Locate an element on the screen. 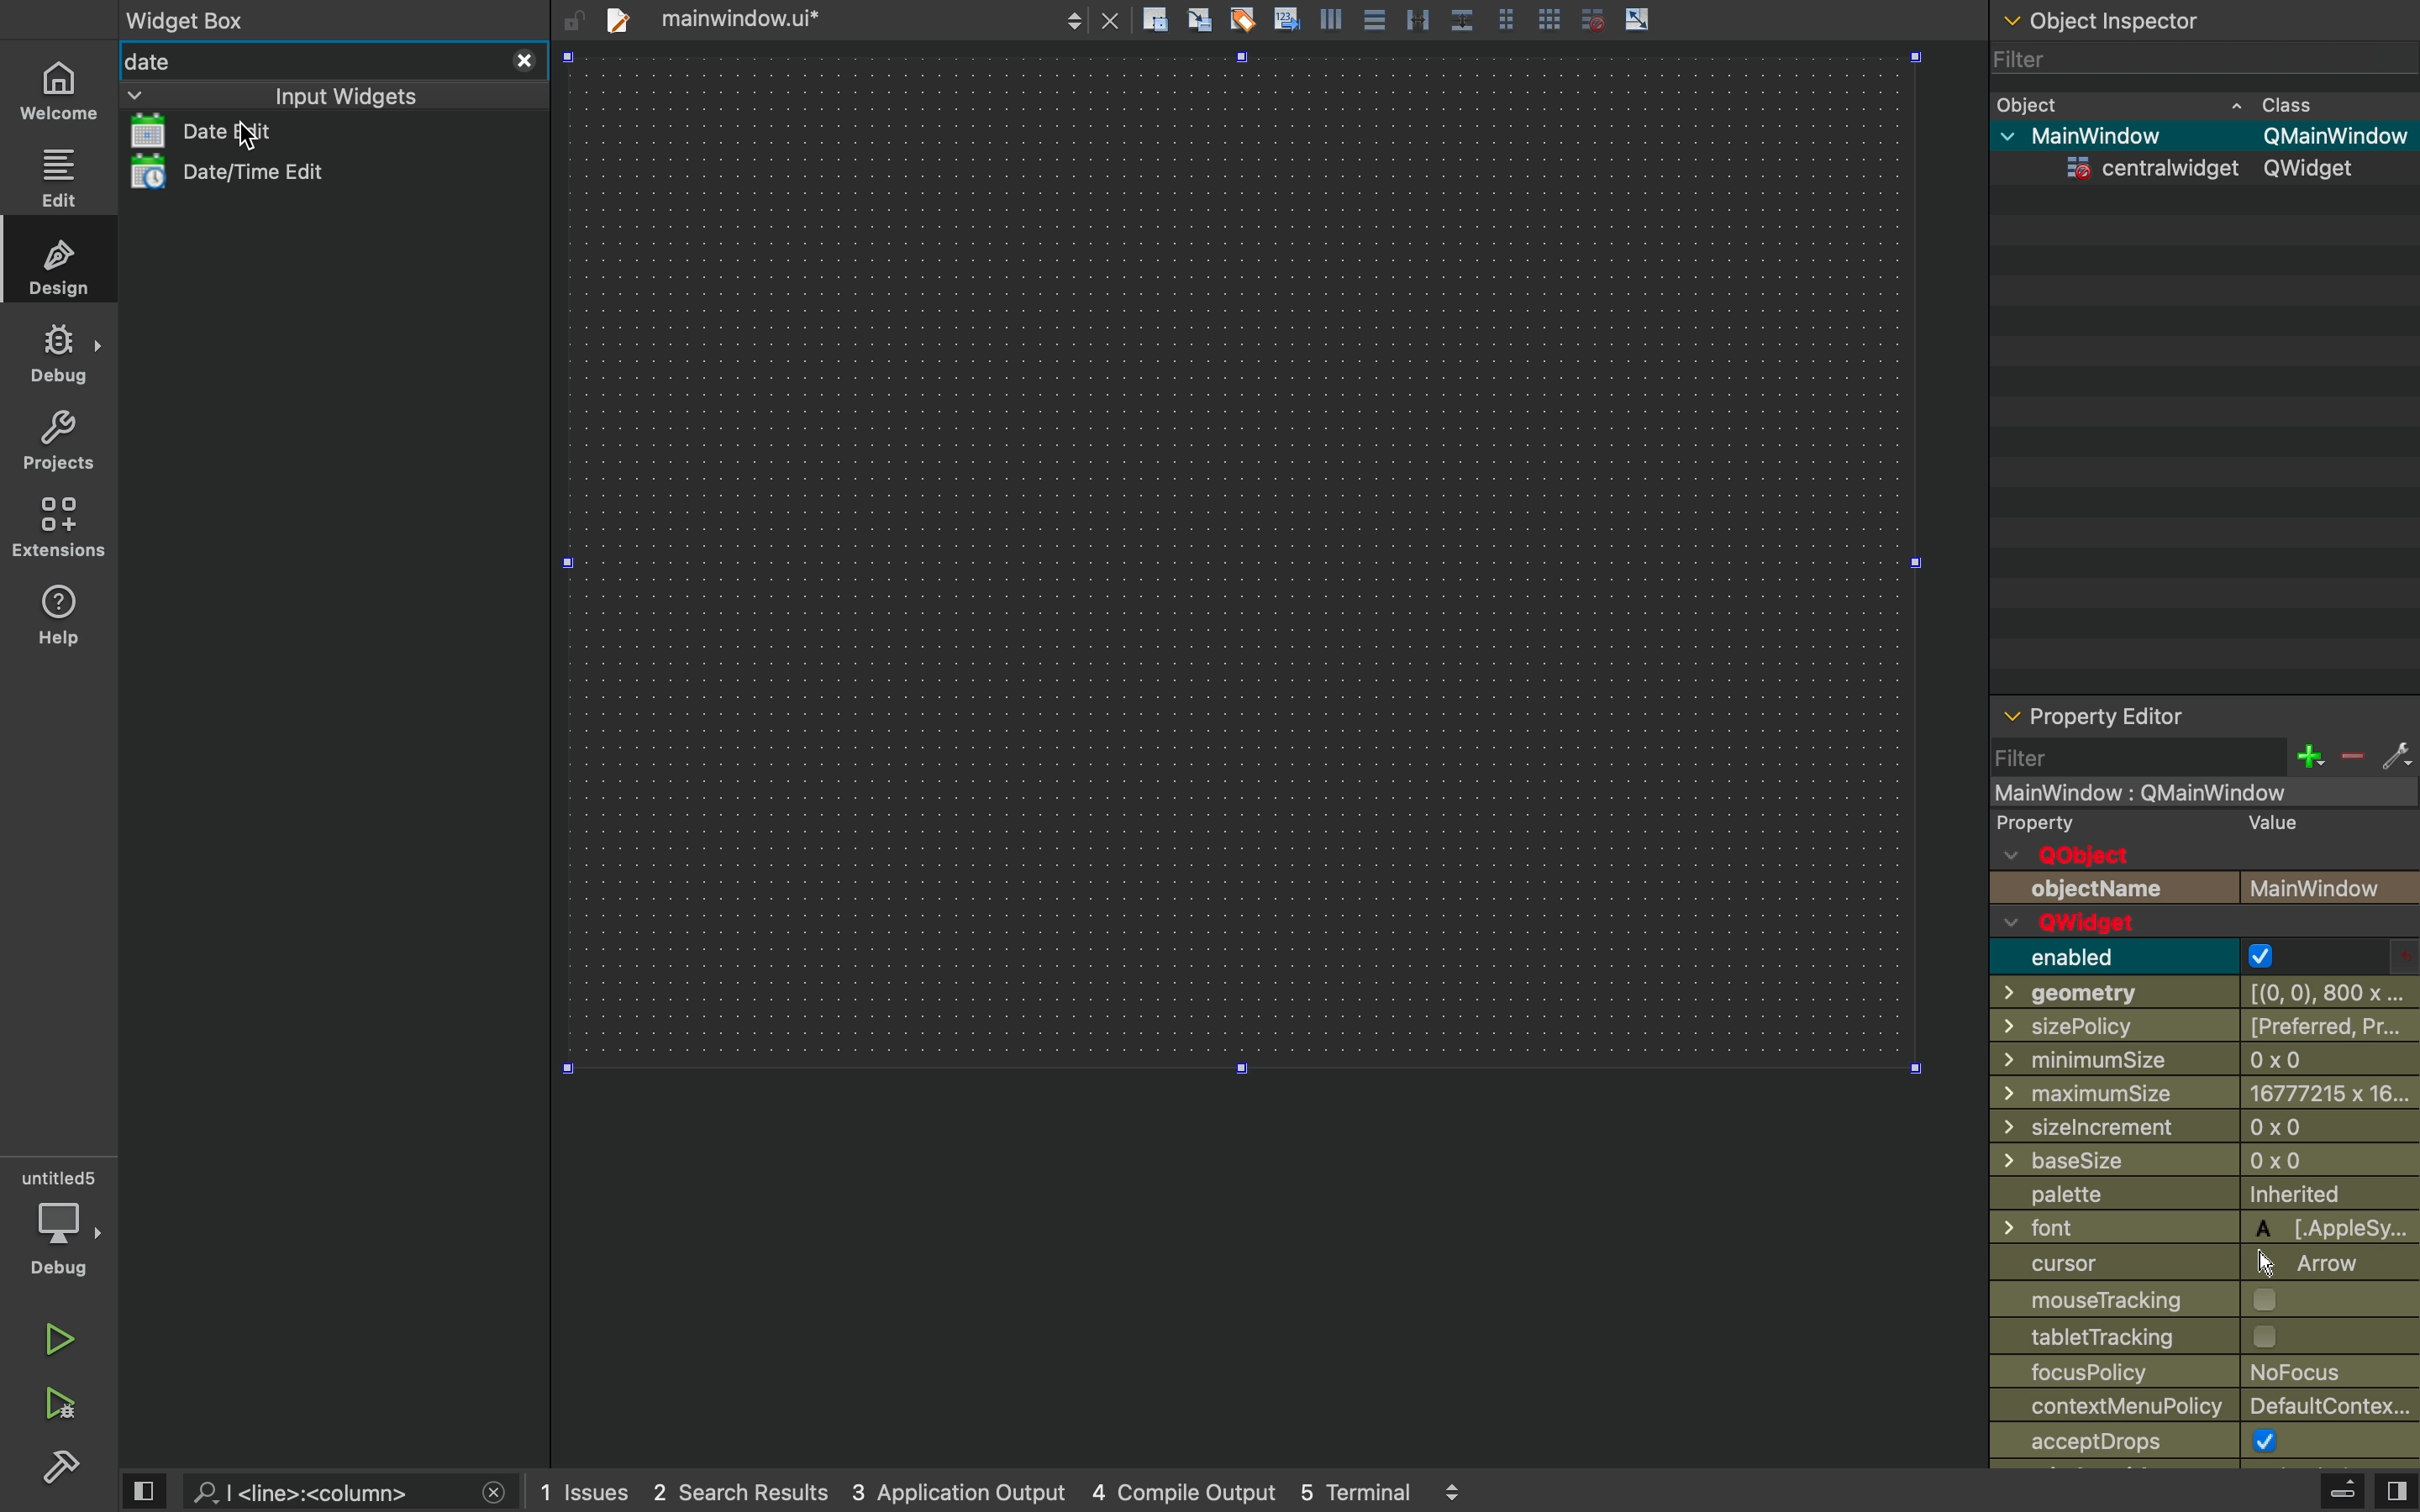 The image size is (2420, 1512). date is located at coordinates (311, 63).